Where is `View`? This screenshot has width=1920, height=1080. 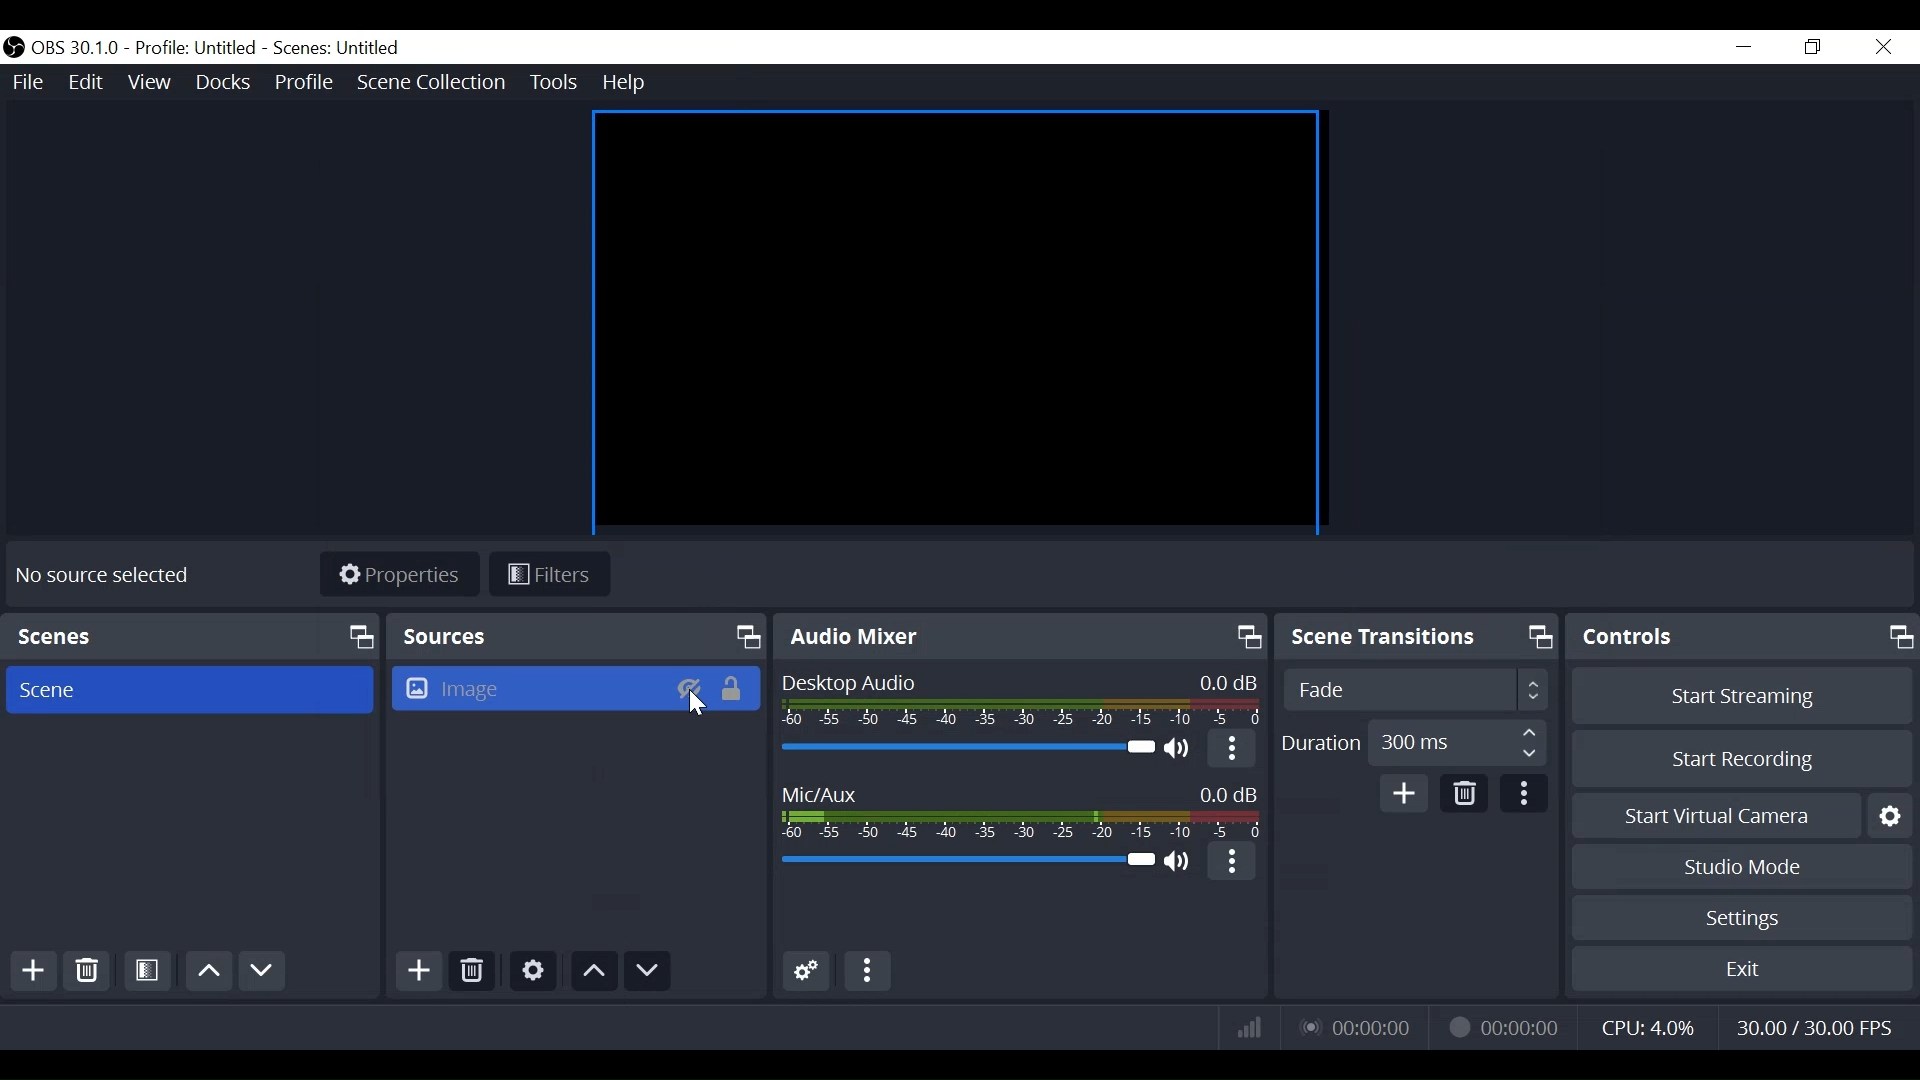
View is located at coordinates (147, 79).